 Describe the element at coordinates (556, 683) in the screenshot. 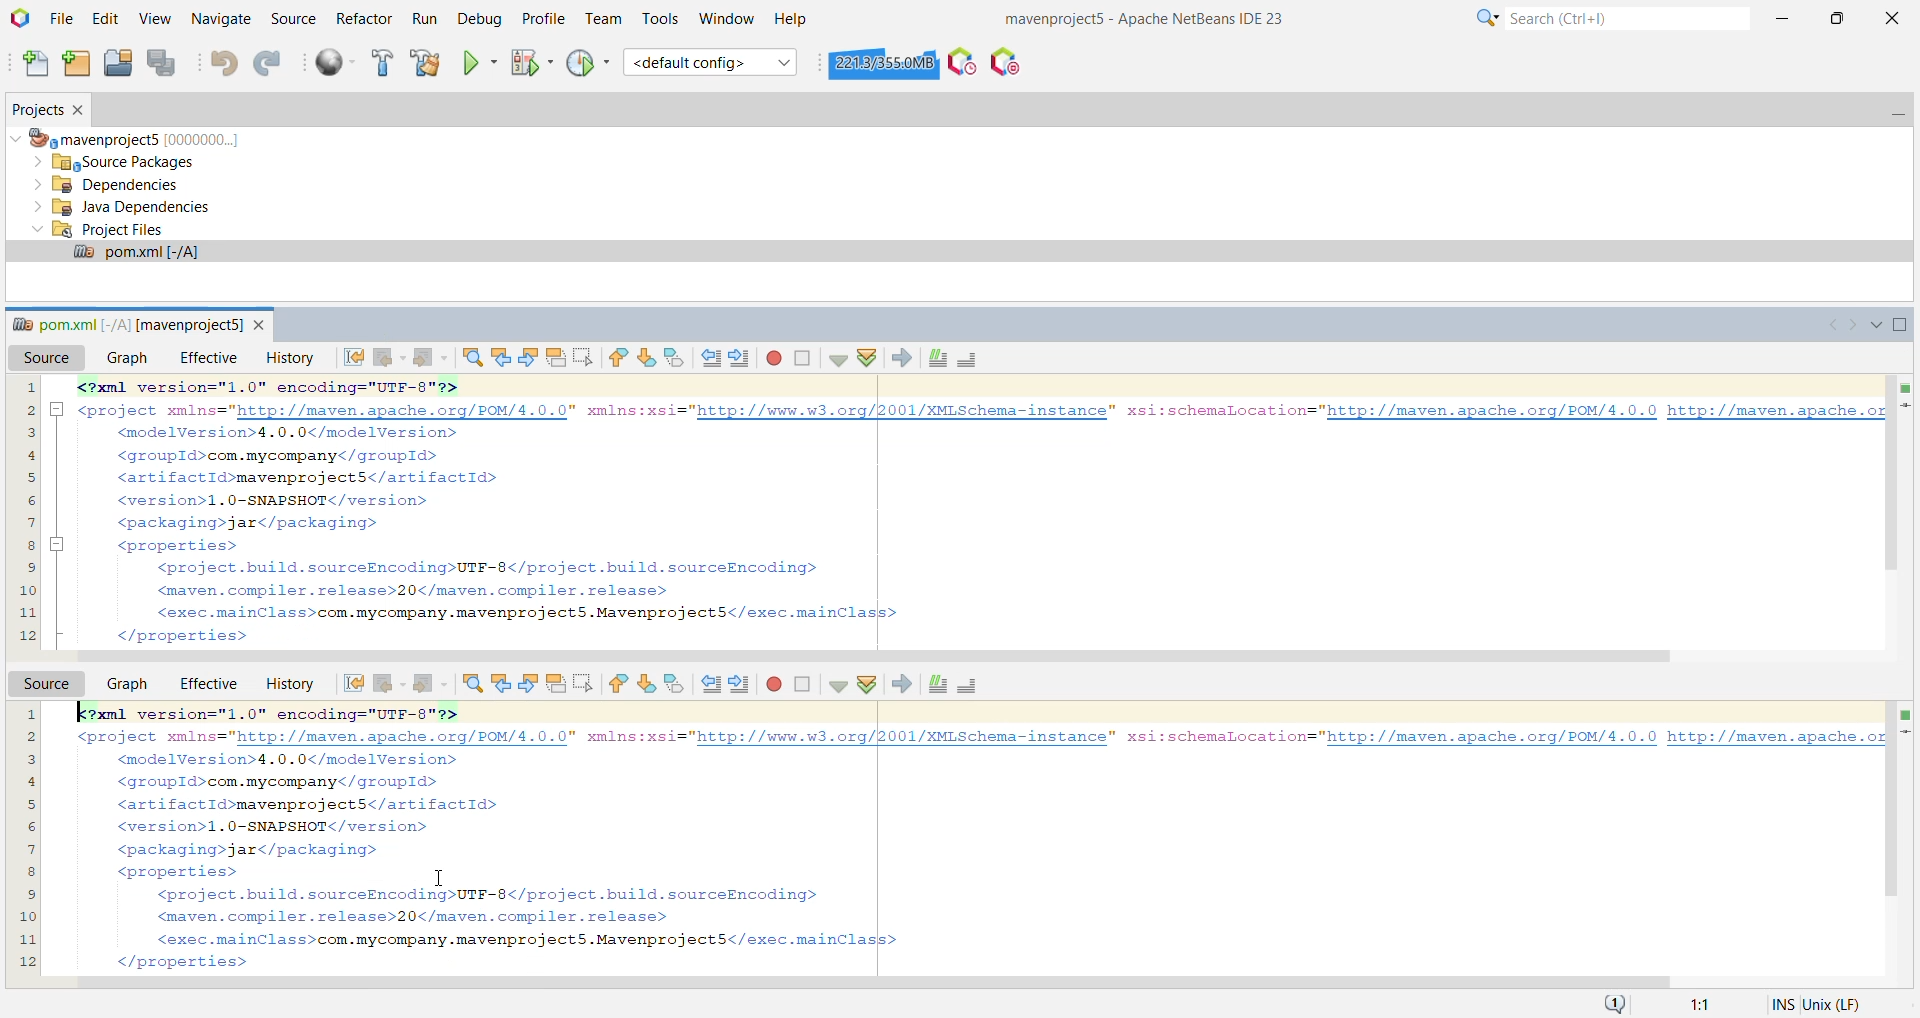

I see `Toggle Highlight Search` at that location.